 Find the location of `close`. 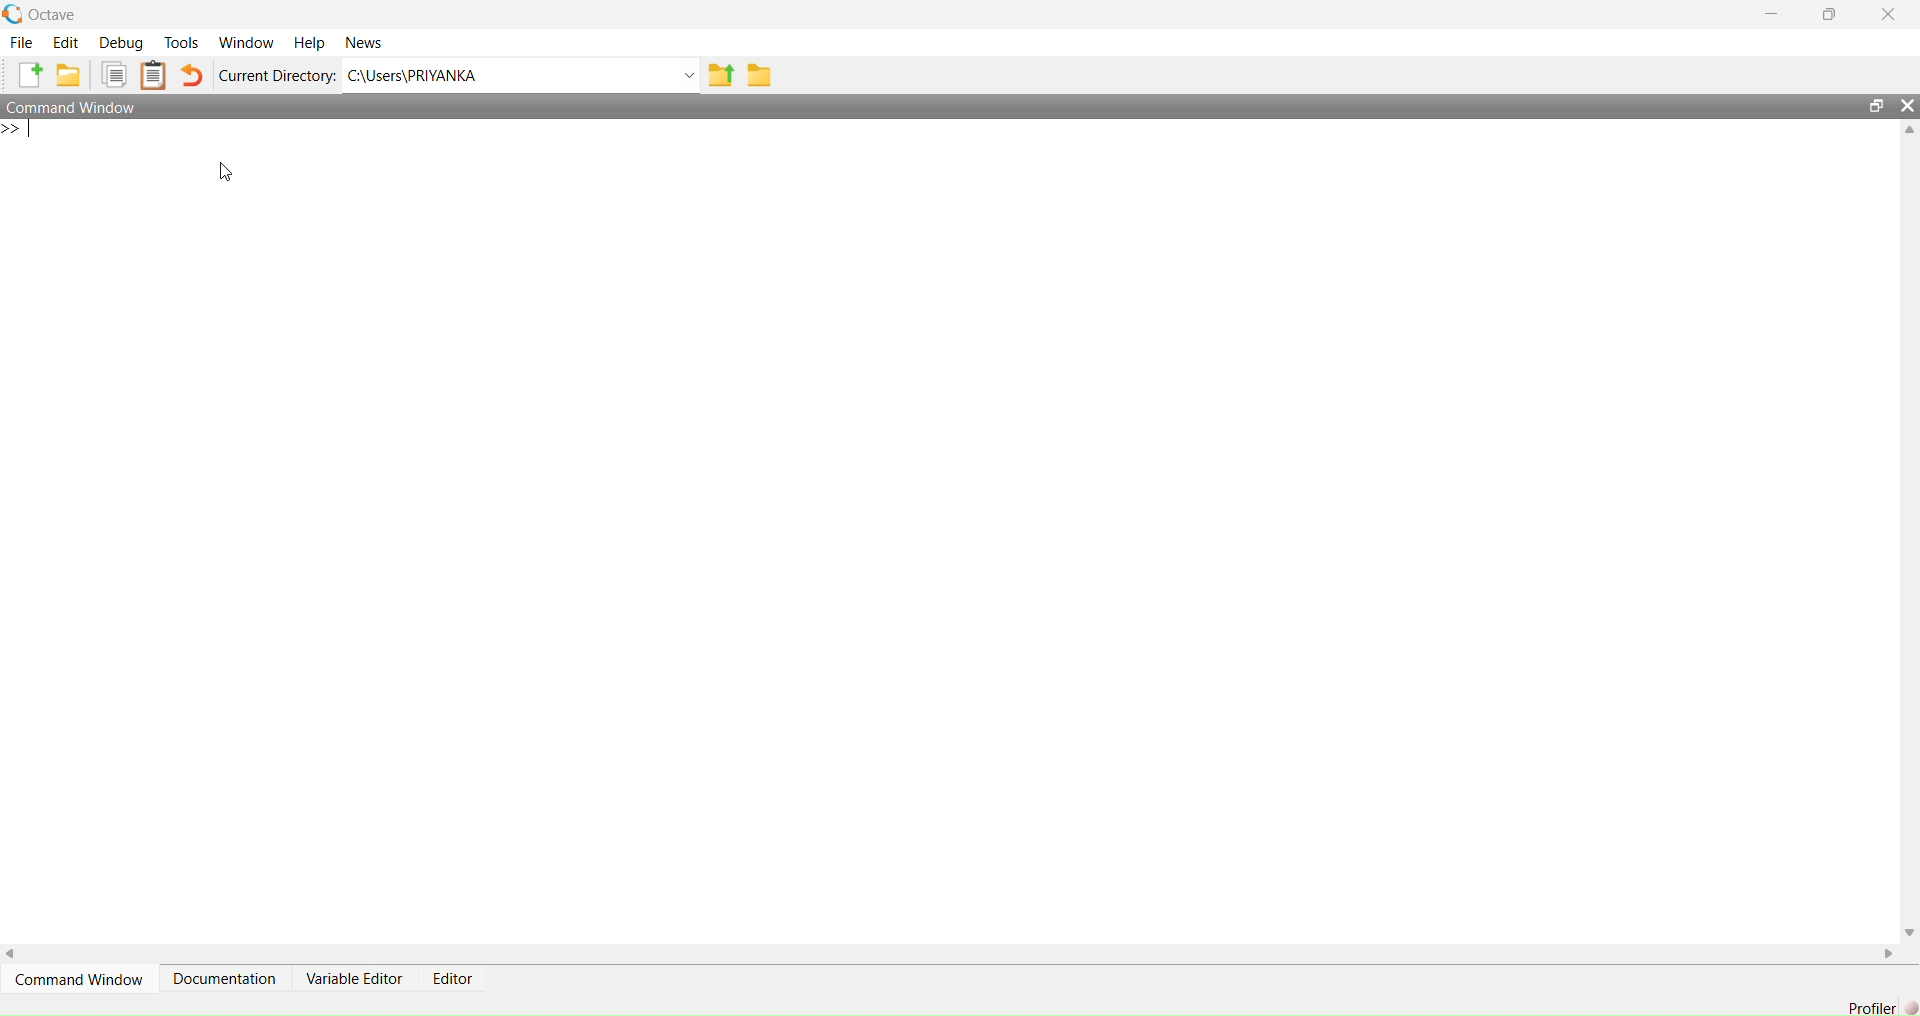

close is located at coordinates (1889, 13).